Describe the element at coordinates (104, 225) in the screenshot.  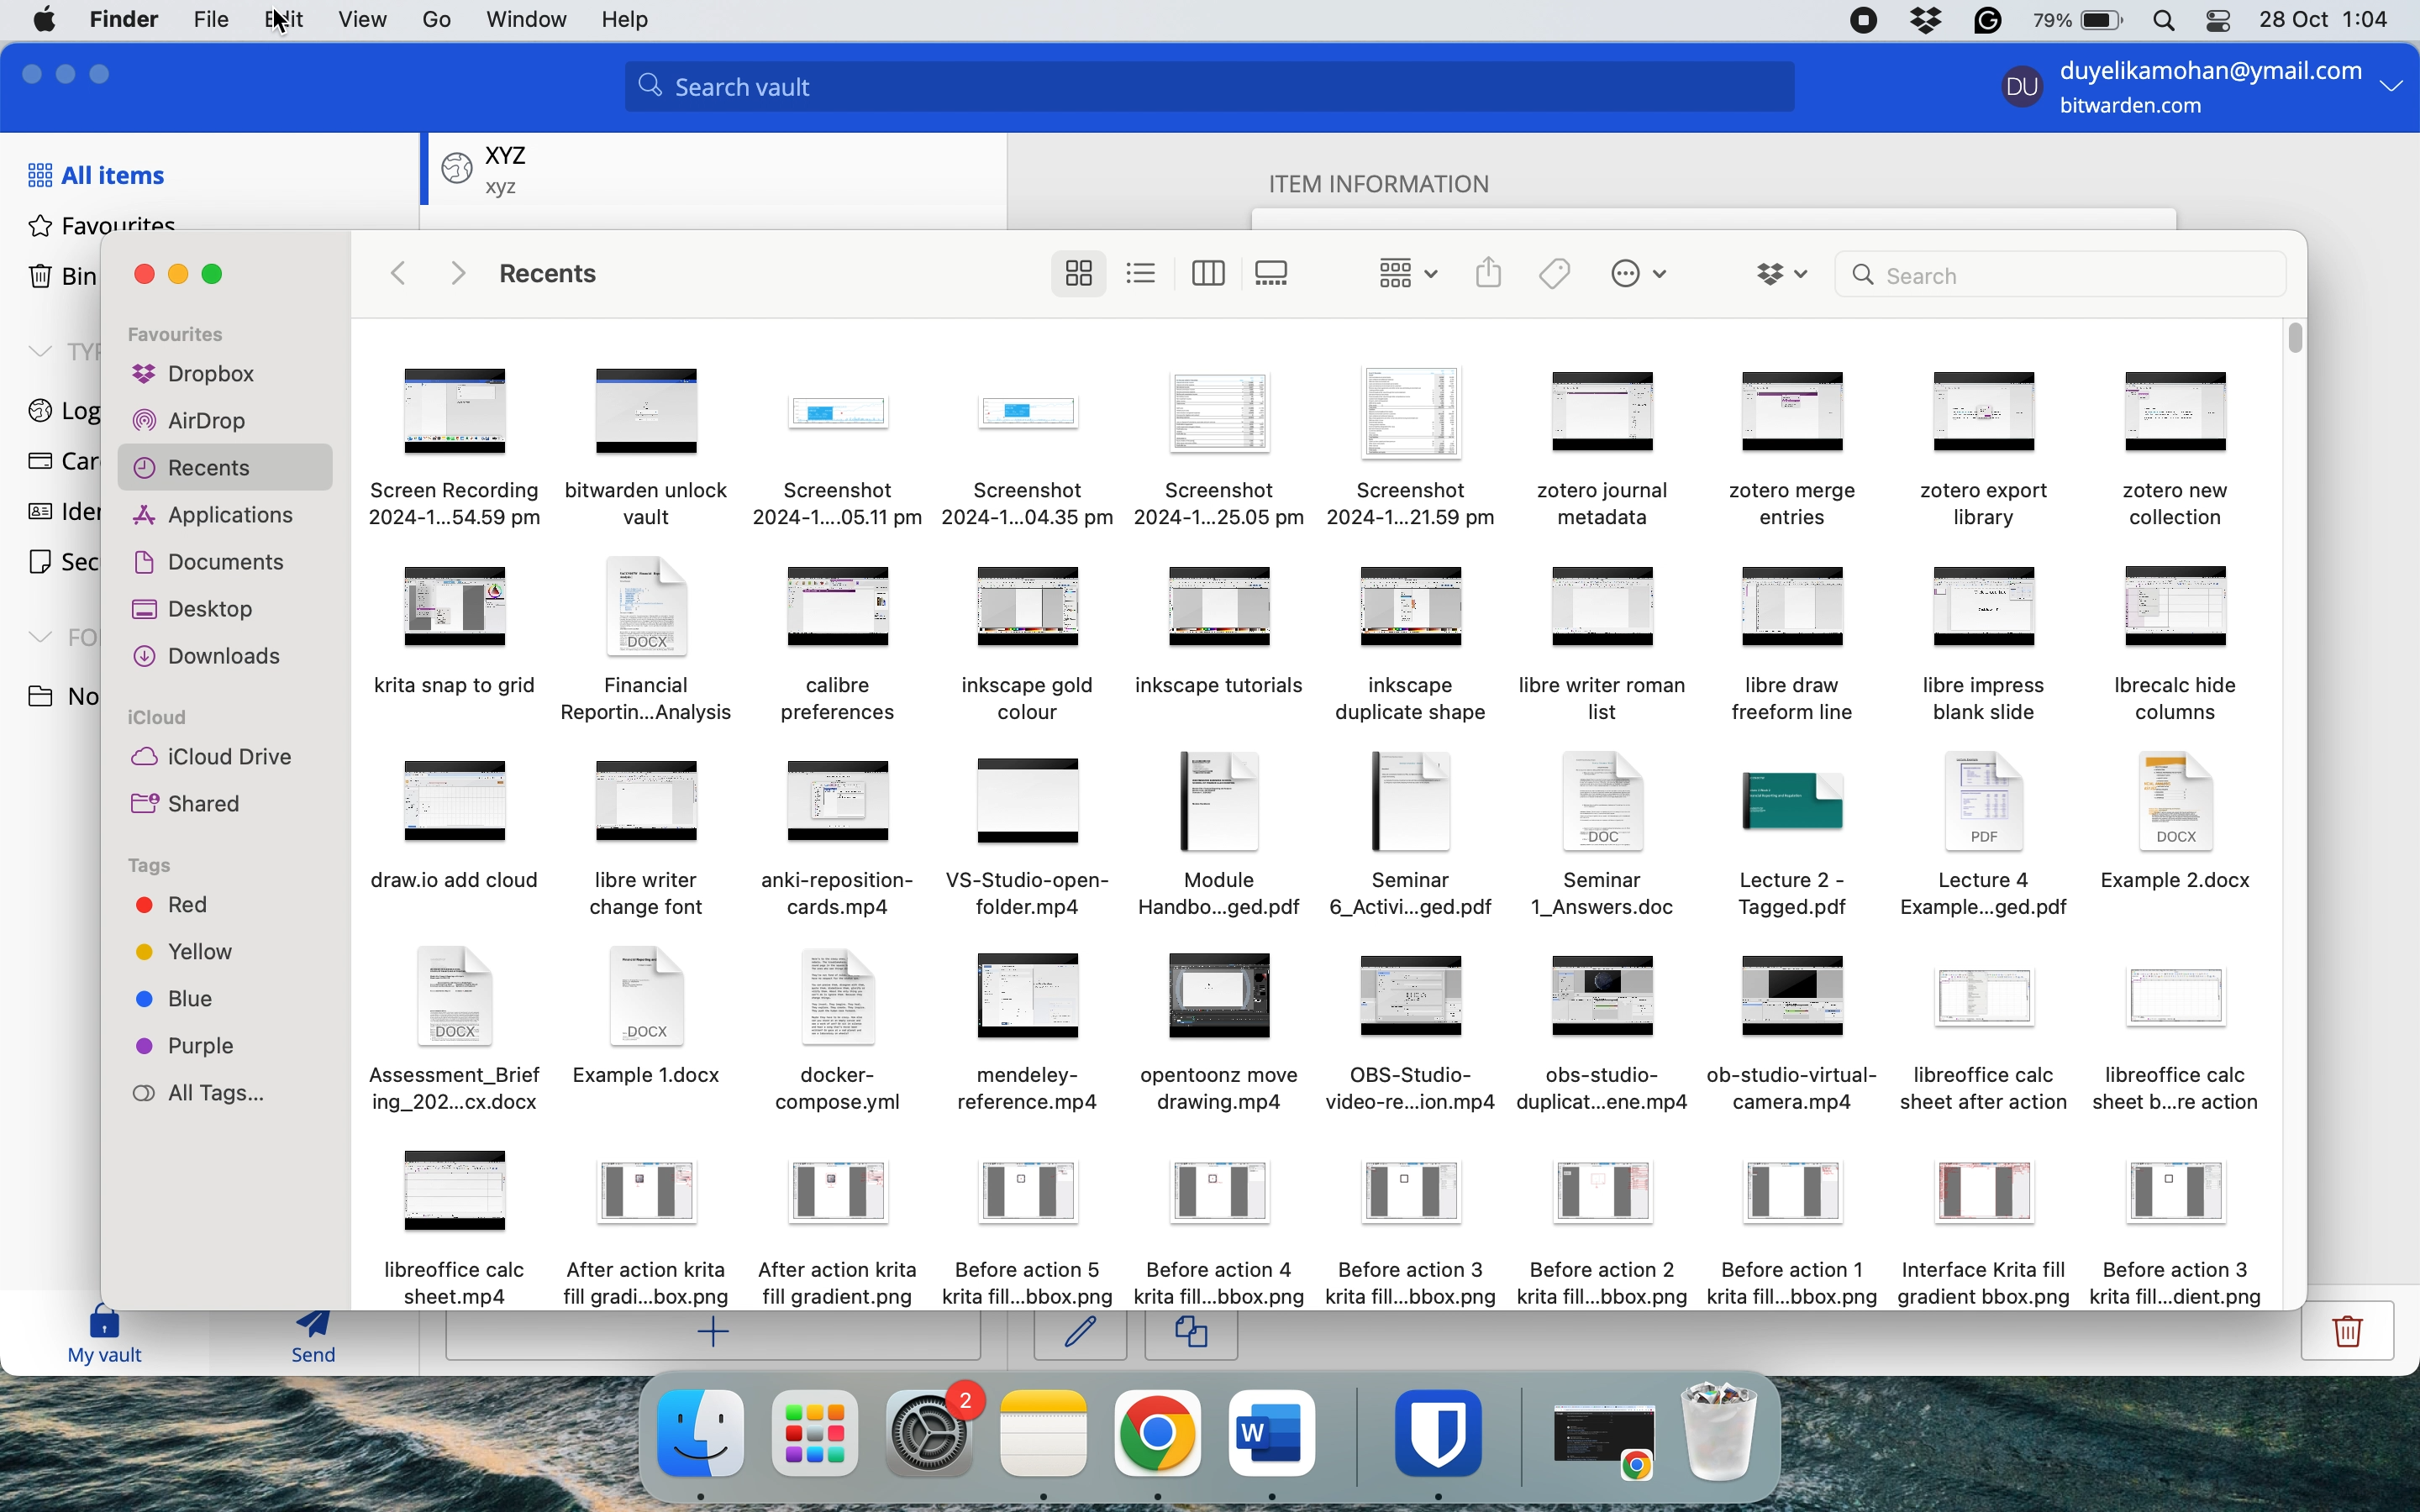
I see `favourites` at that location.